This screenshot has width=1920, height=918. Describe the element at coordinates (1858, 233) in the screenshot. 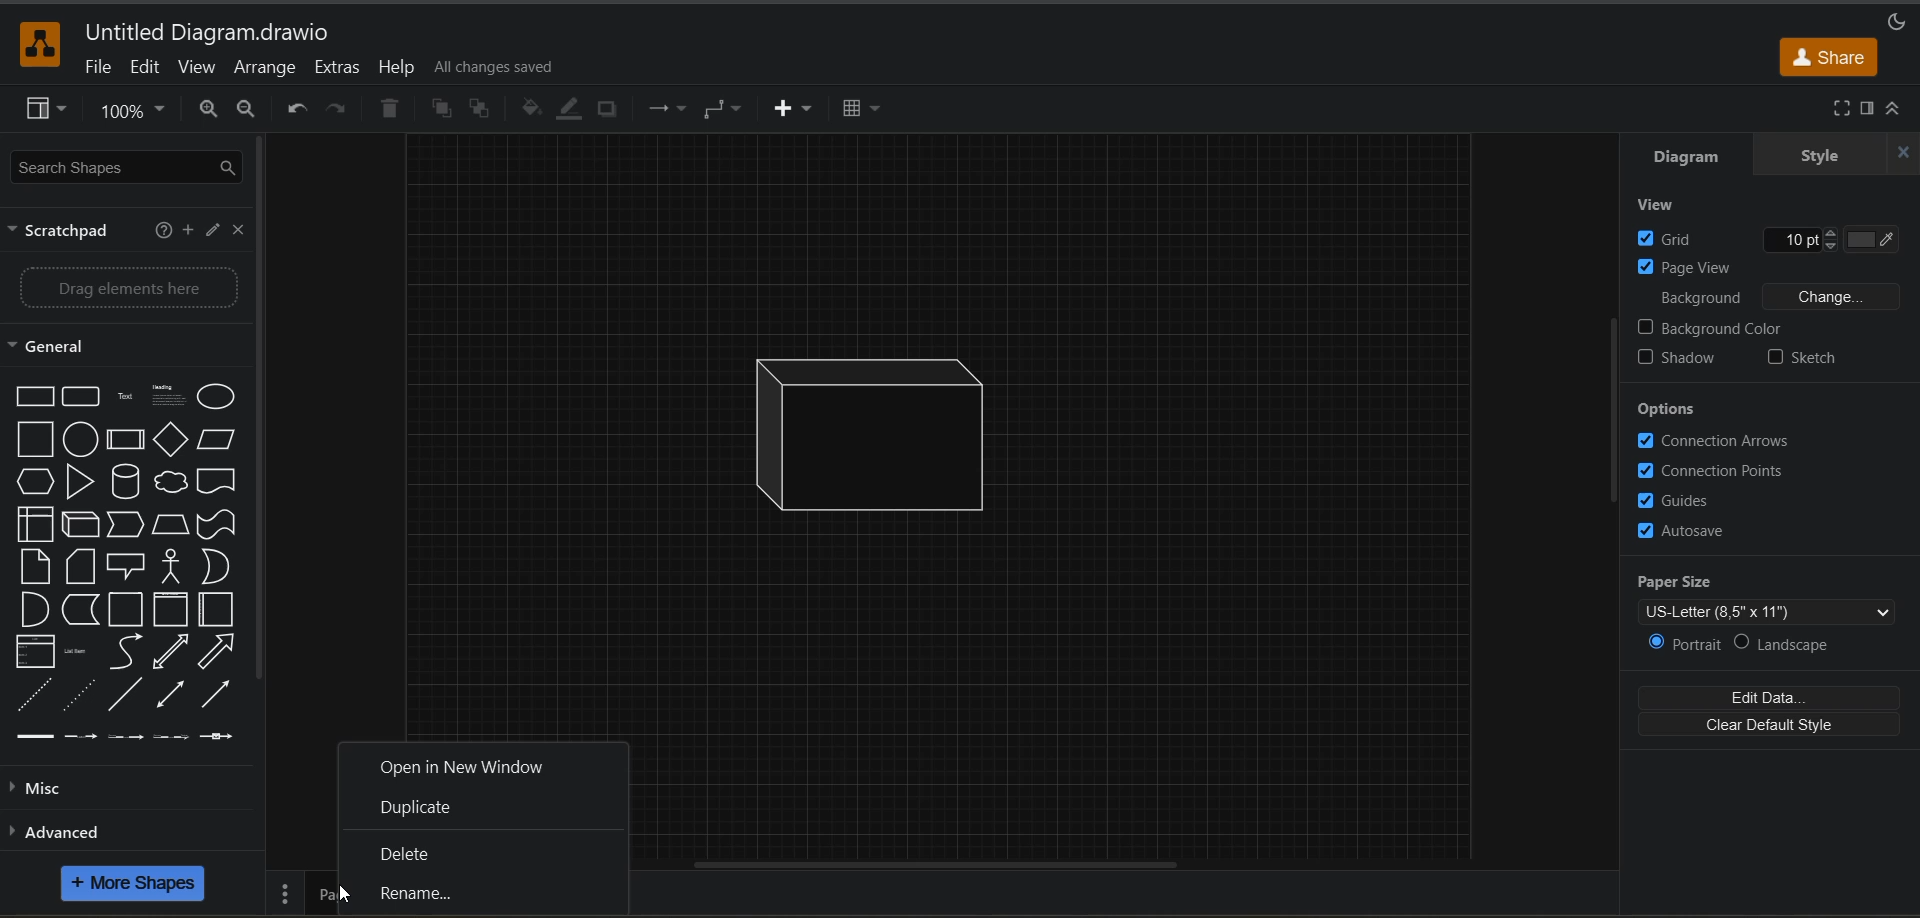

I see `Grid color` at that location.